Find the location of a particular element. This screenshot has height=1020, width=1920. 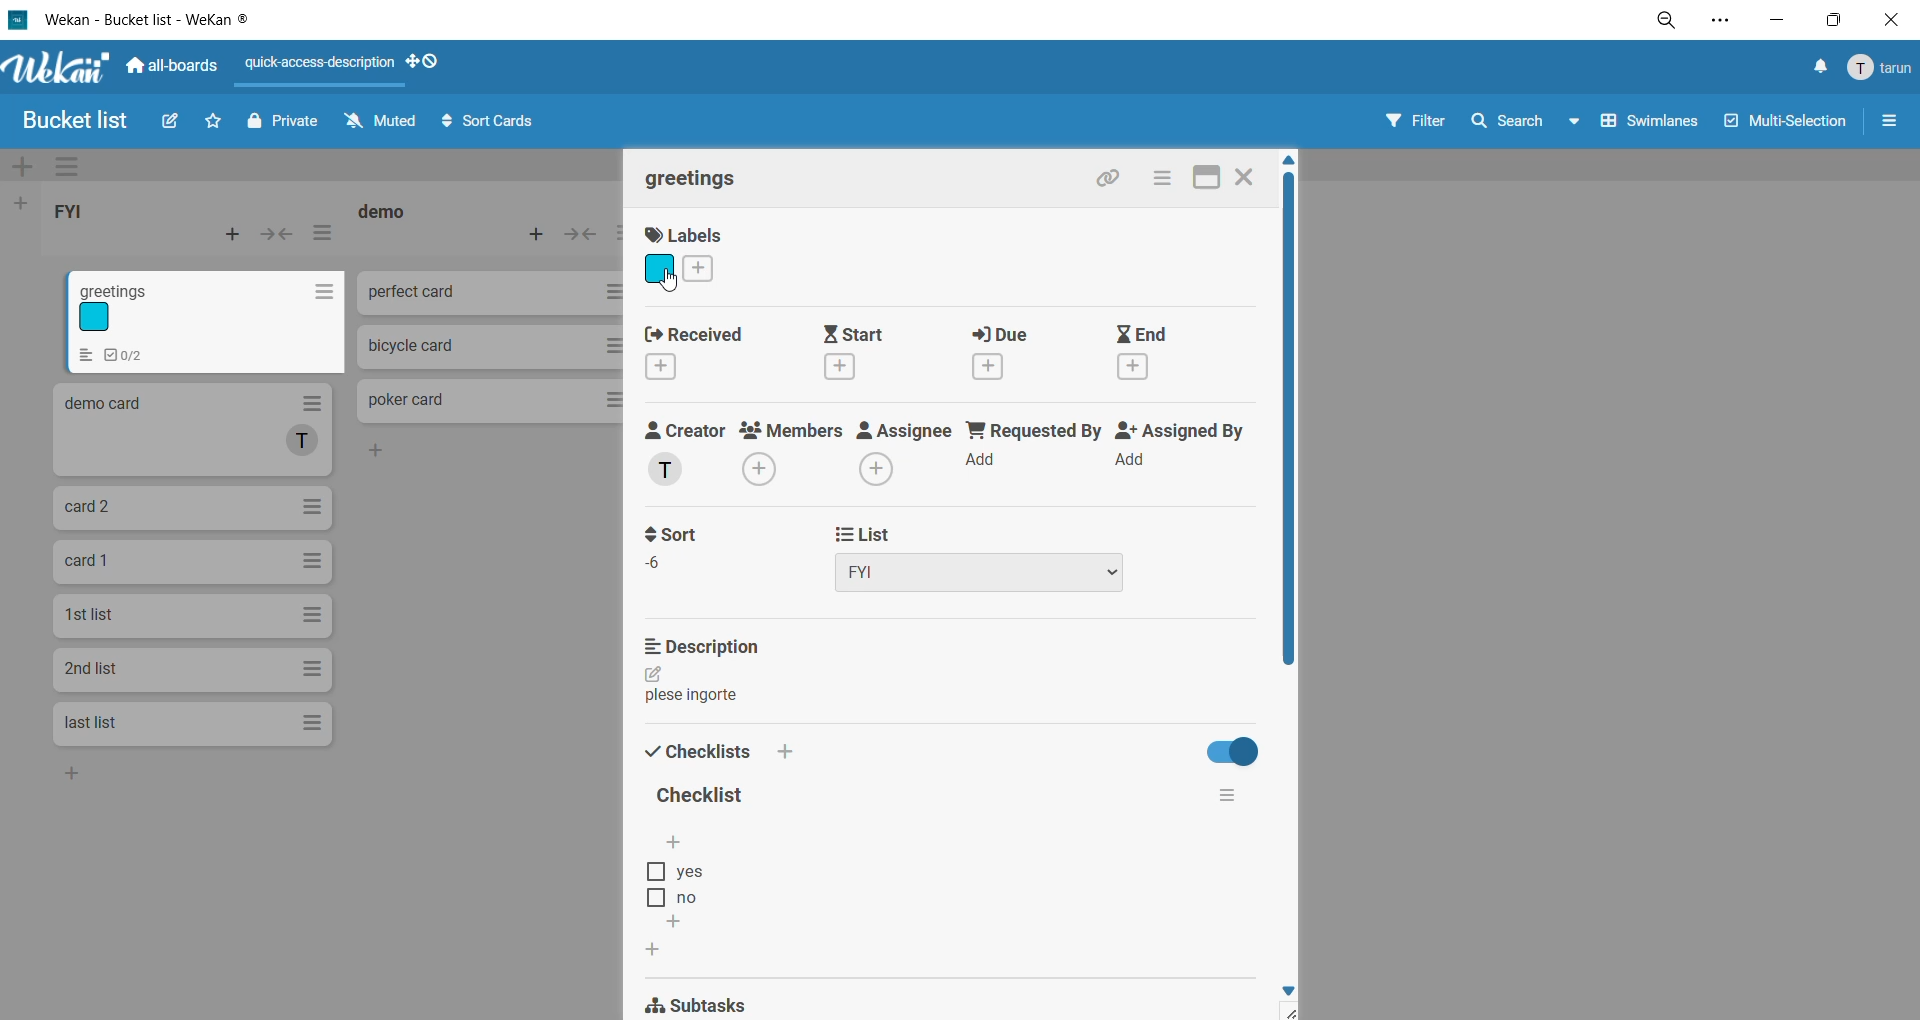

add card is located at coordinates (538, 238).